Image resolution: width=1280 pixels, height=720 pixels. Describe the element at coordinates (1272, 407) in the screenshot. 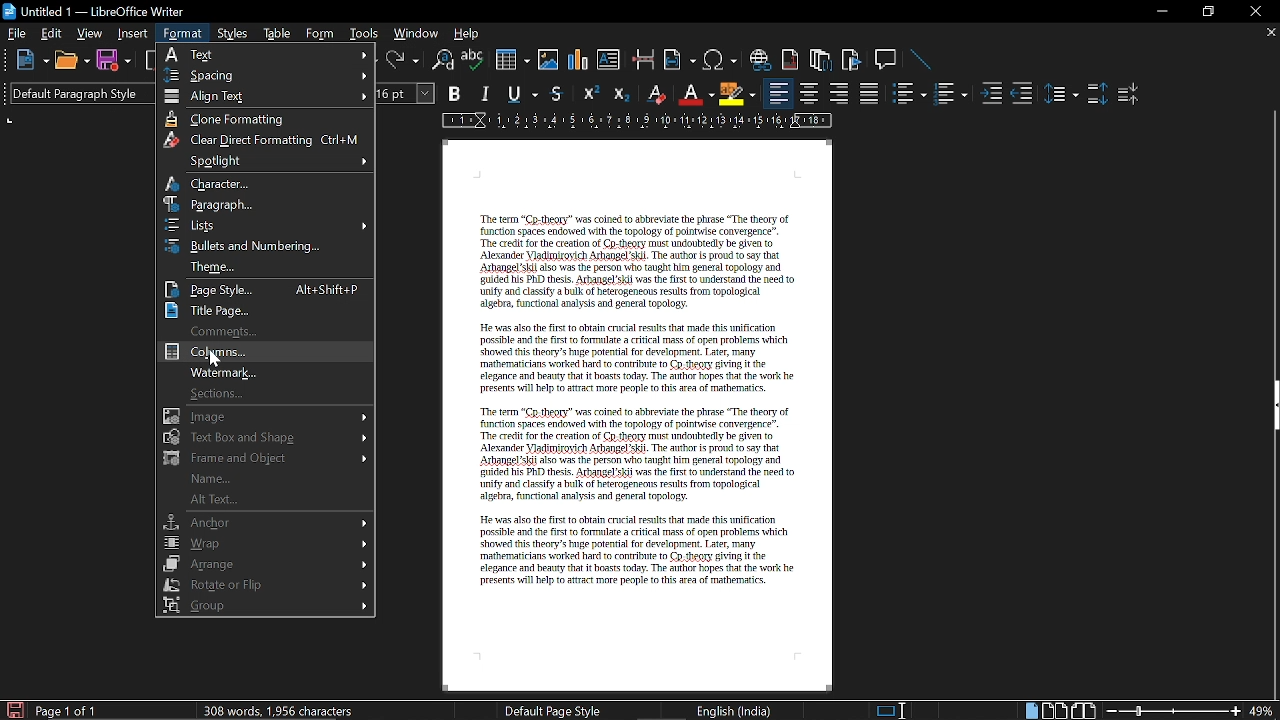

I see `Sidebar` at that location.